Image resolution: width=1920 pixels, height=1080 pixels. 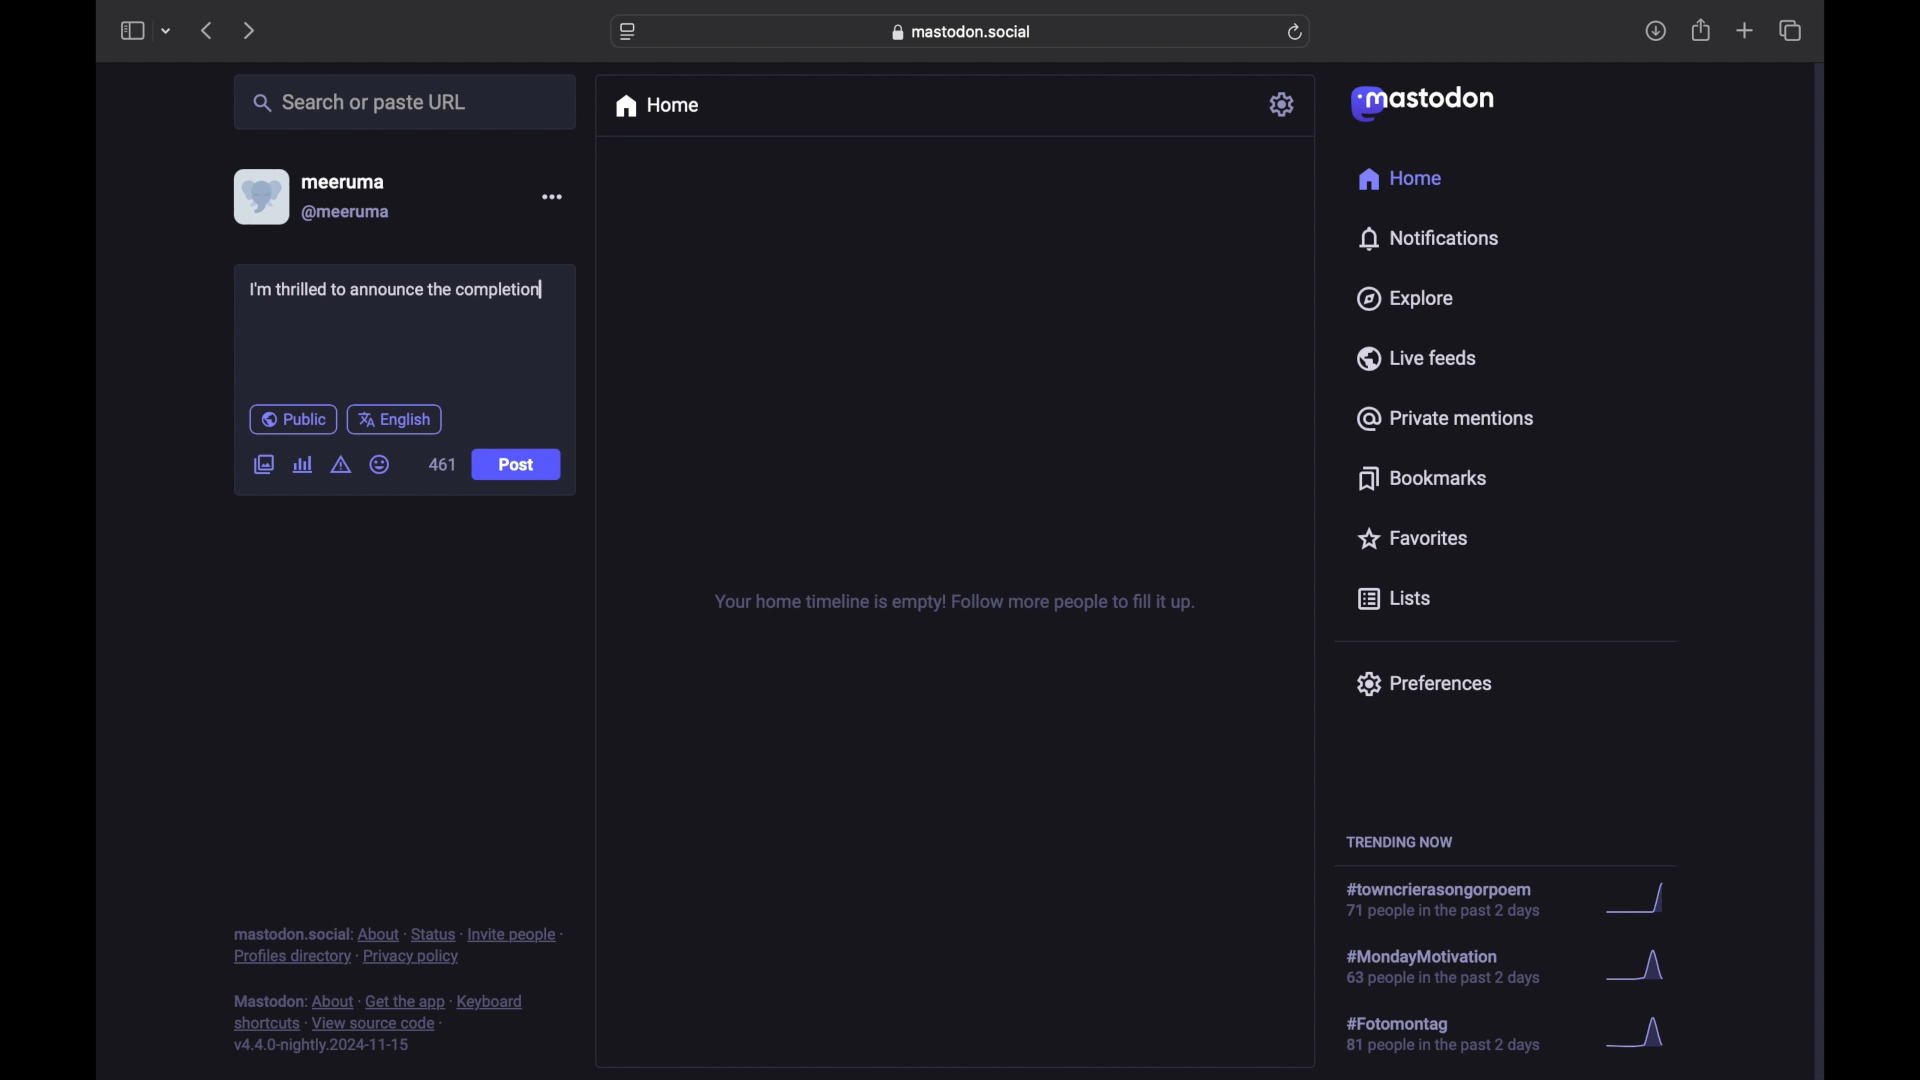 What do you see at coordinates (1424, 684) in the screenshot?
I see `preferences` at bounding box center [1424, 684].